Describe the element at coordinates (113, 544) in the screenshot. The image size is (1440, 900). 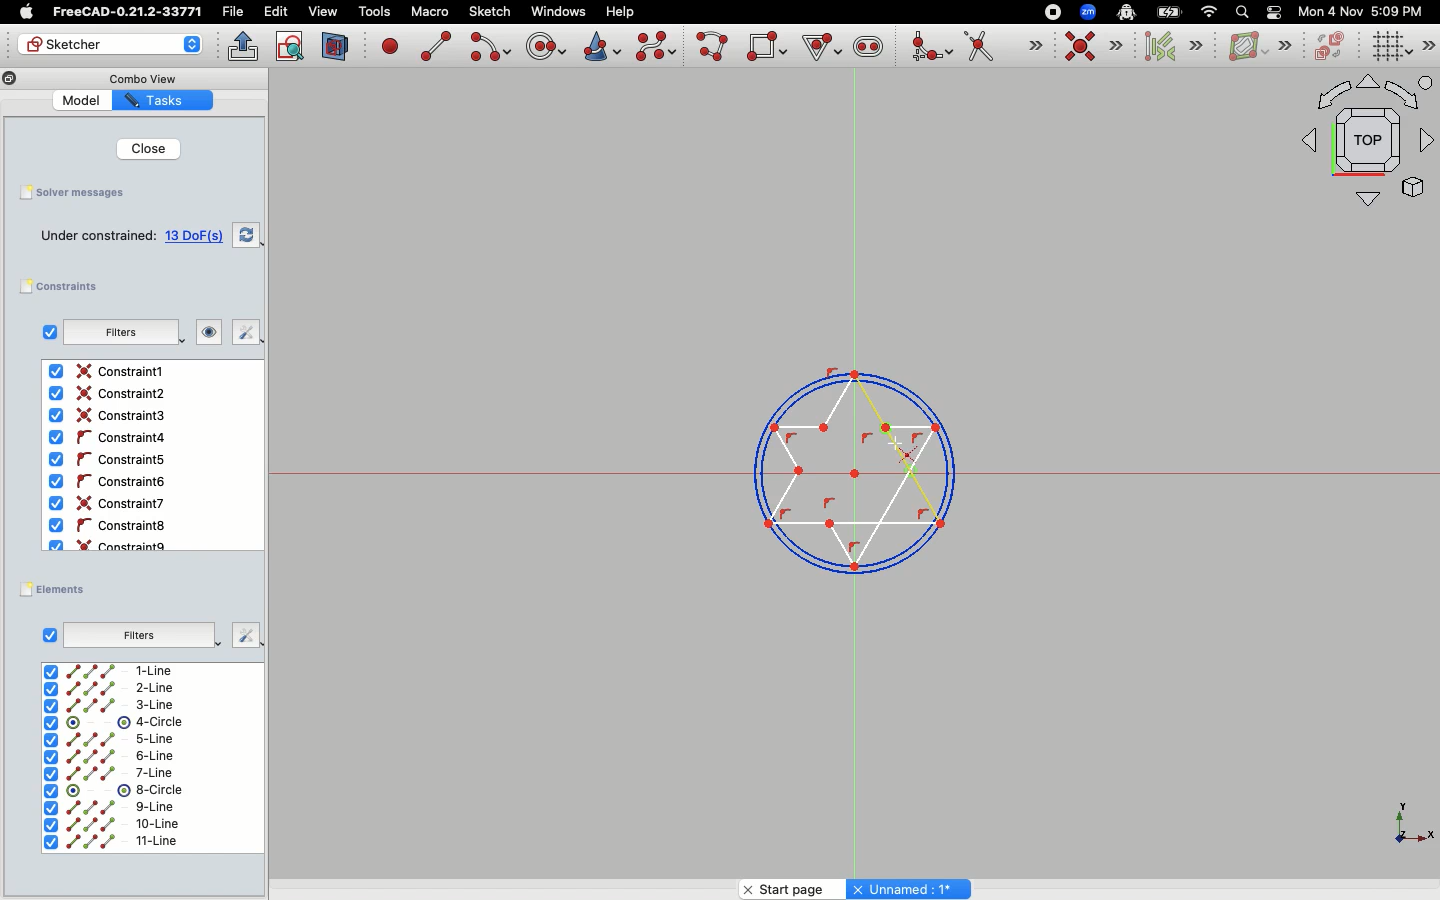
I see `Constraint9` at that location.